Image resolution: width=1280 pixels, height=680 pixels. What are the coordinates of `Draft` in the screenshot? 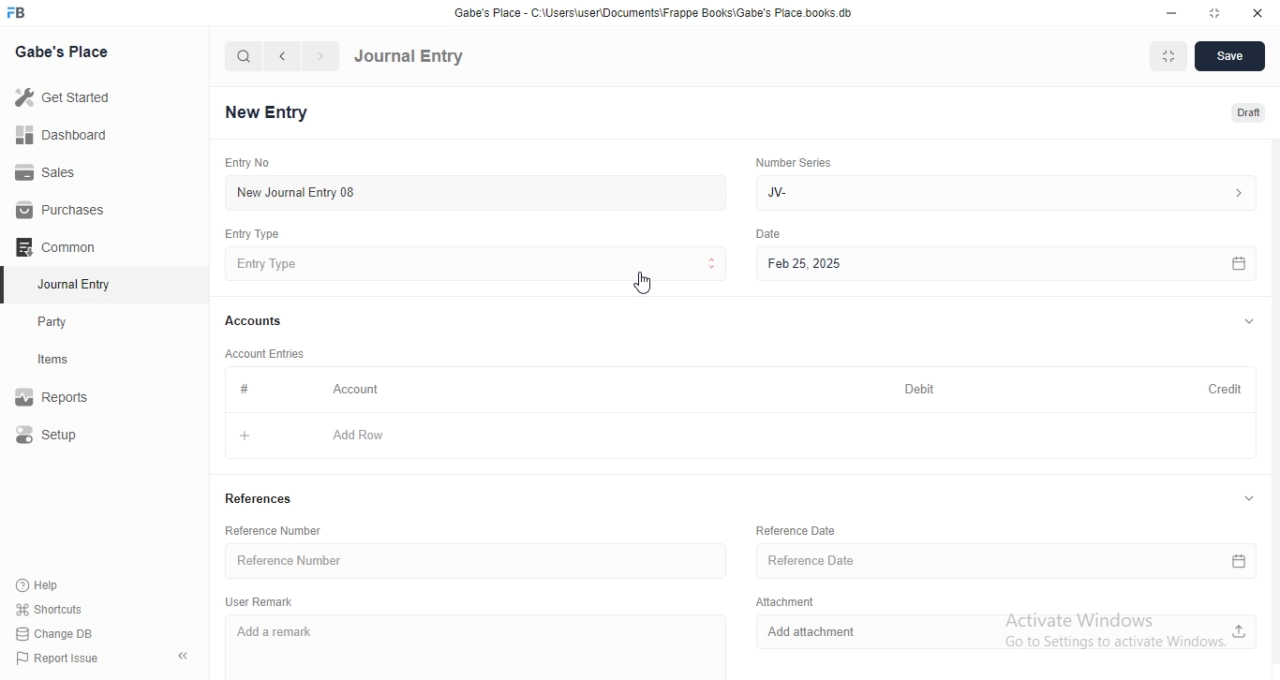 It's located at (1238, 111).